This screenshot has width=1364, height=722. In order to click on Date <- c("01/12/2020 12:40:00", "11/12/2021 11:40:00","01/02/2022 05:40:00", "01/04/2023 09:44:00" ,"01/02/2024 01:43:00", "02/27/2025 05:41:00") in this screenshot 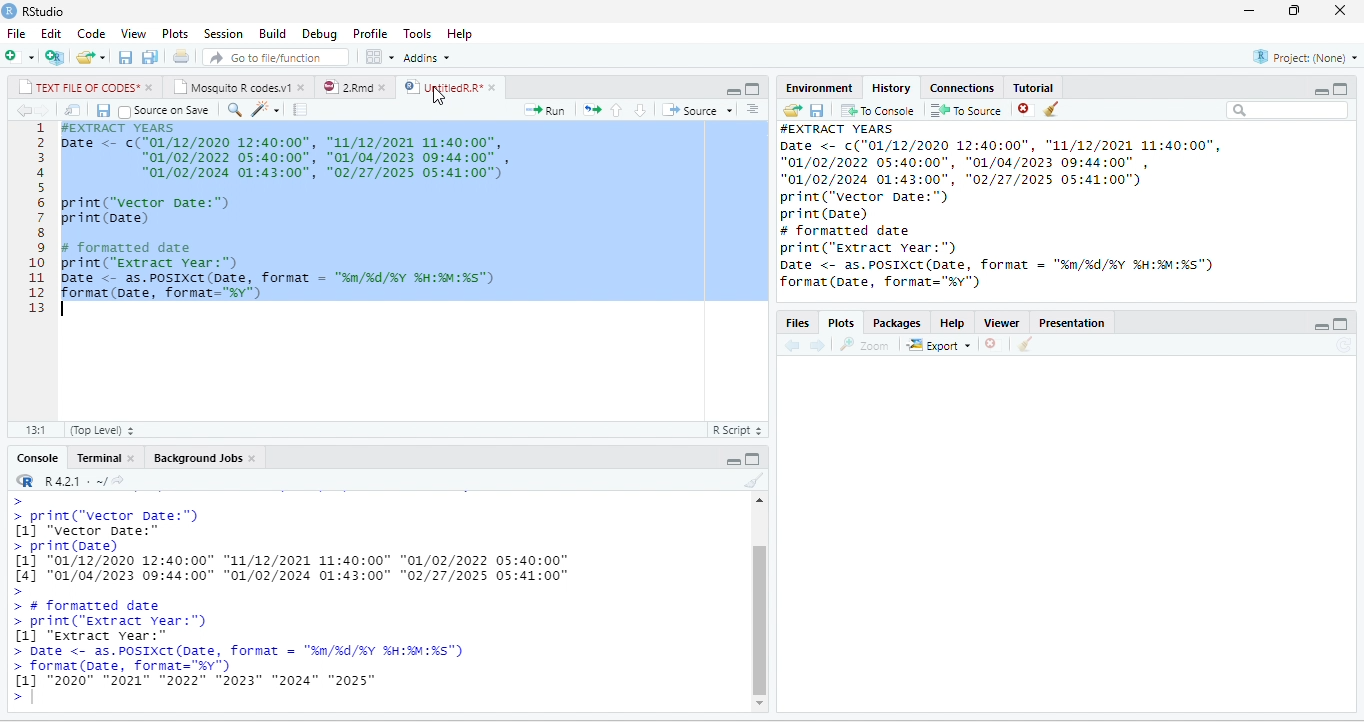, I will do `click(1012, 162)`.